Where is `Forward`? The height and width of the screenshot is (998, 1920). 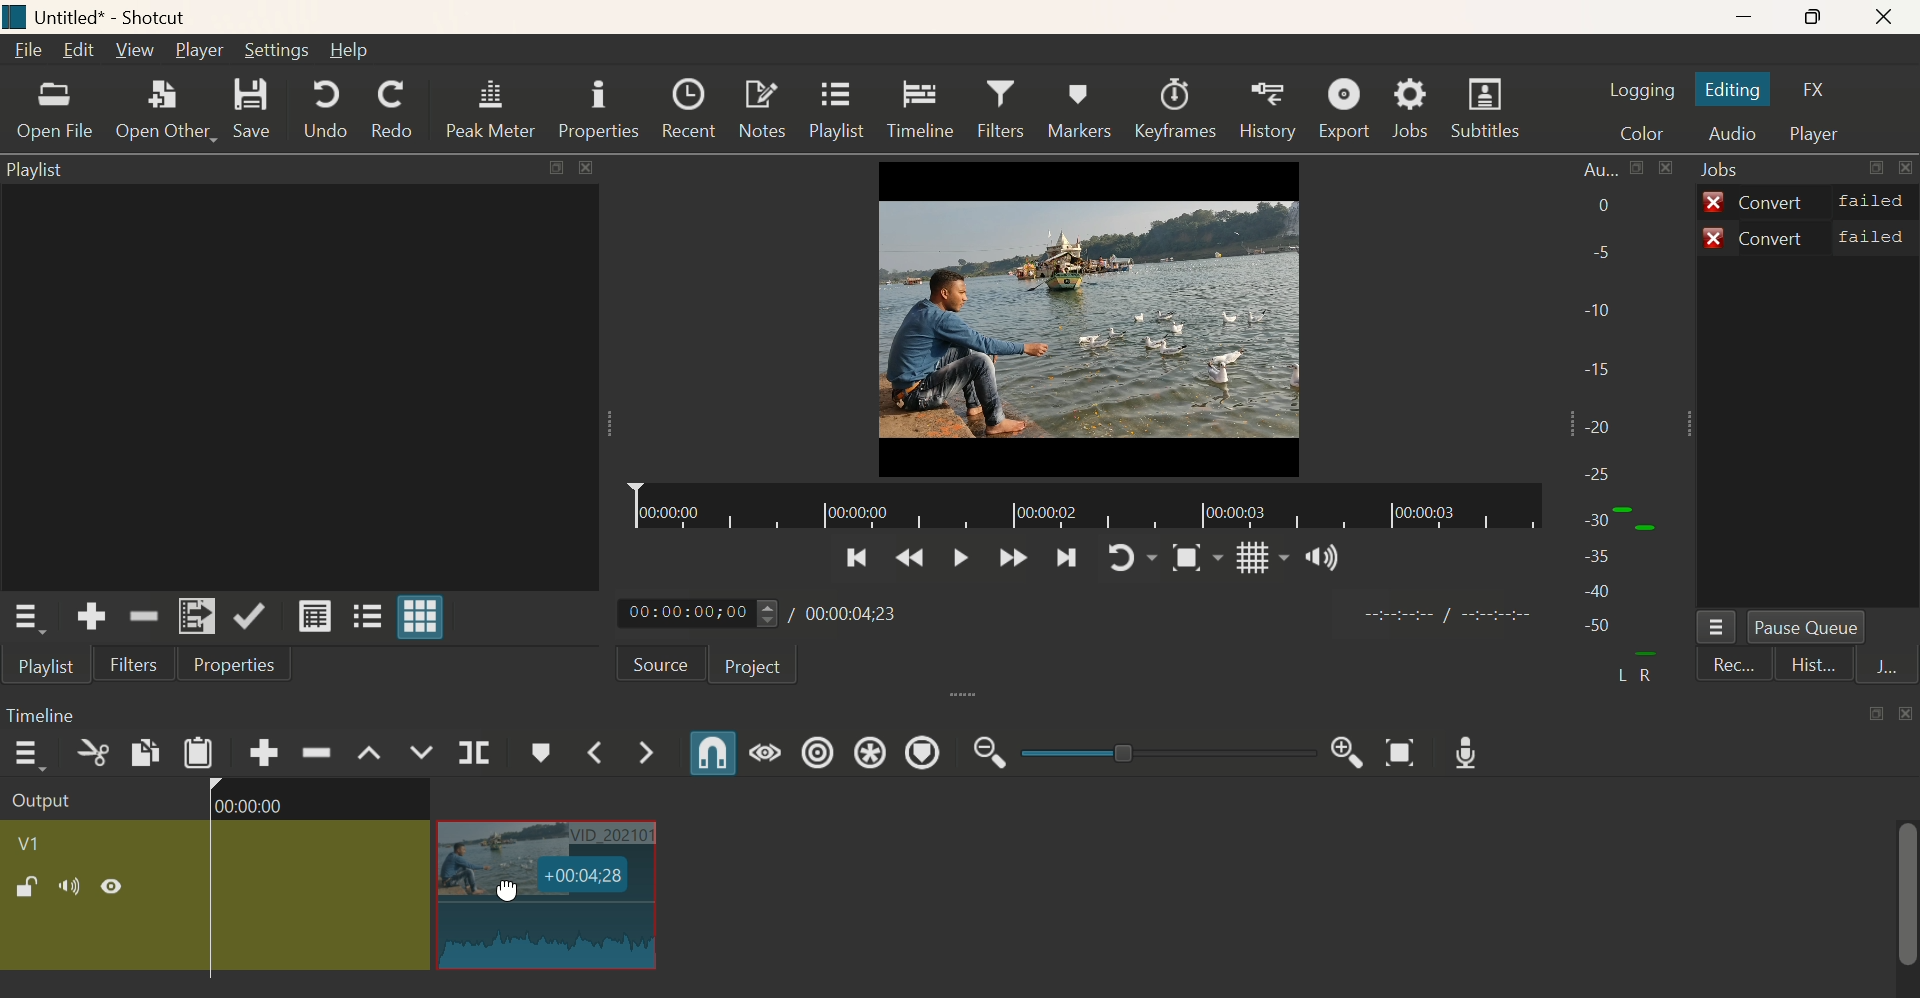
Forward is located at coordinates (1009, 559).